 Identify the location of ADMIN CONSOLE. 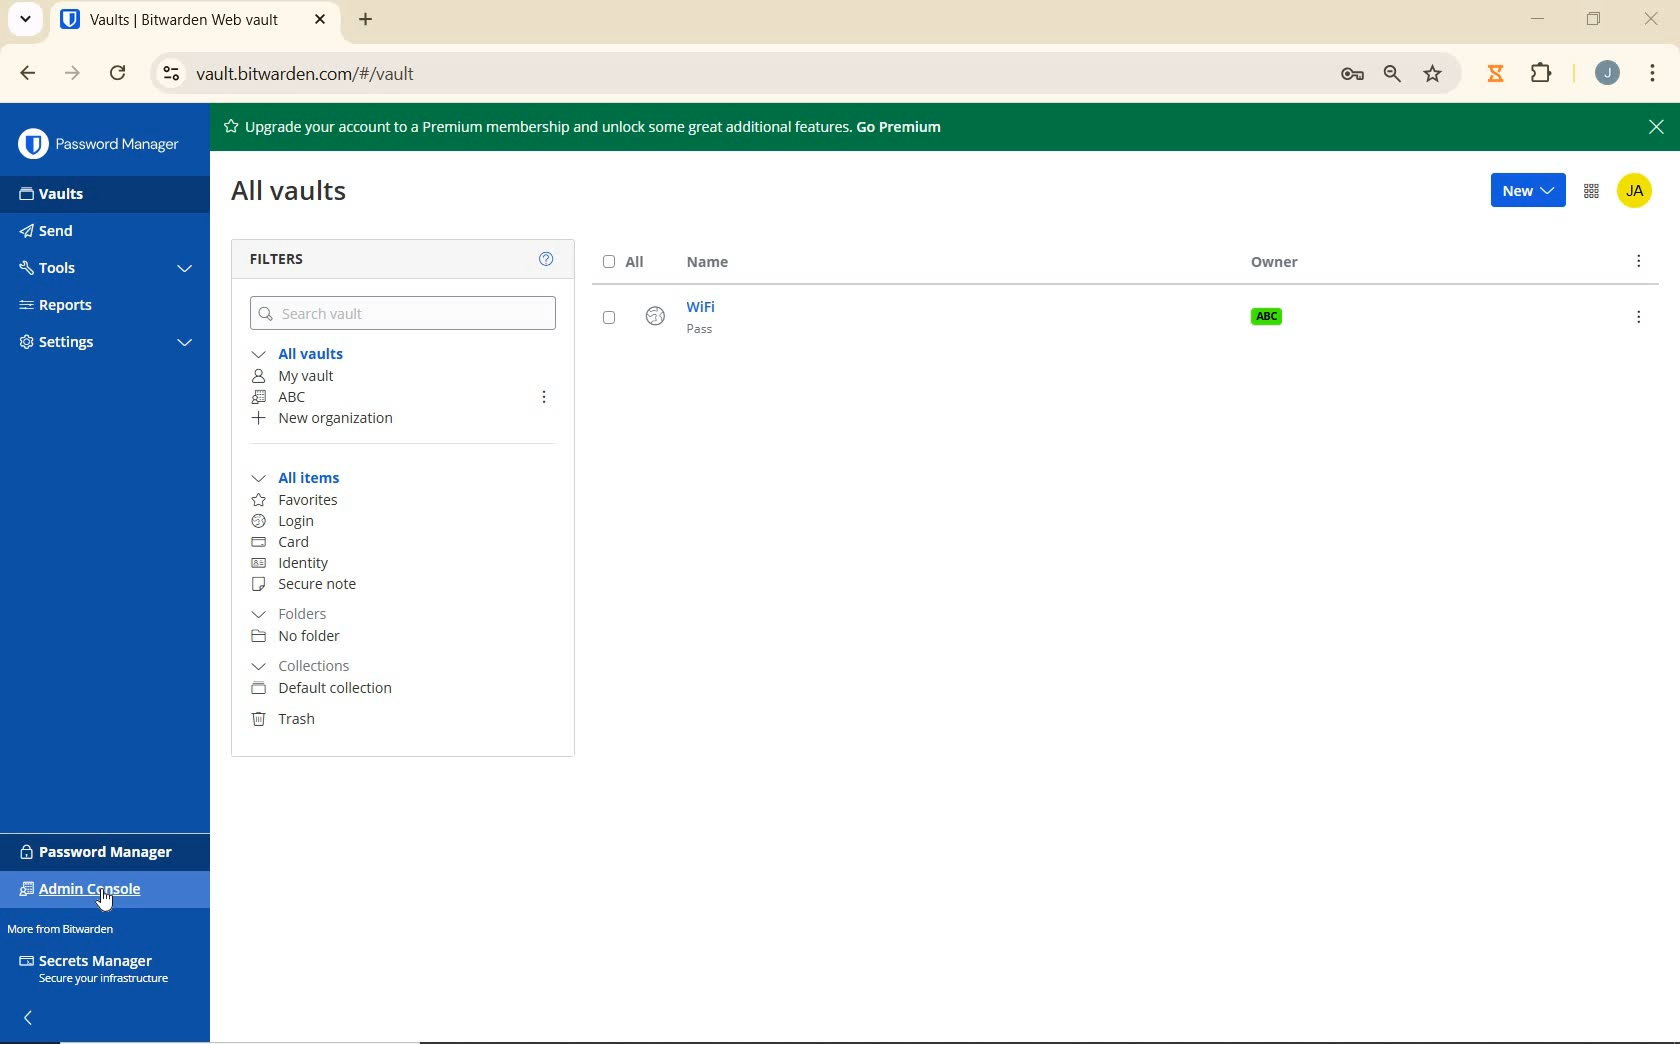
(1592, 193).